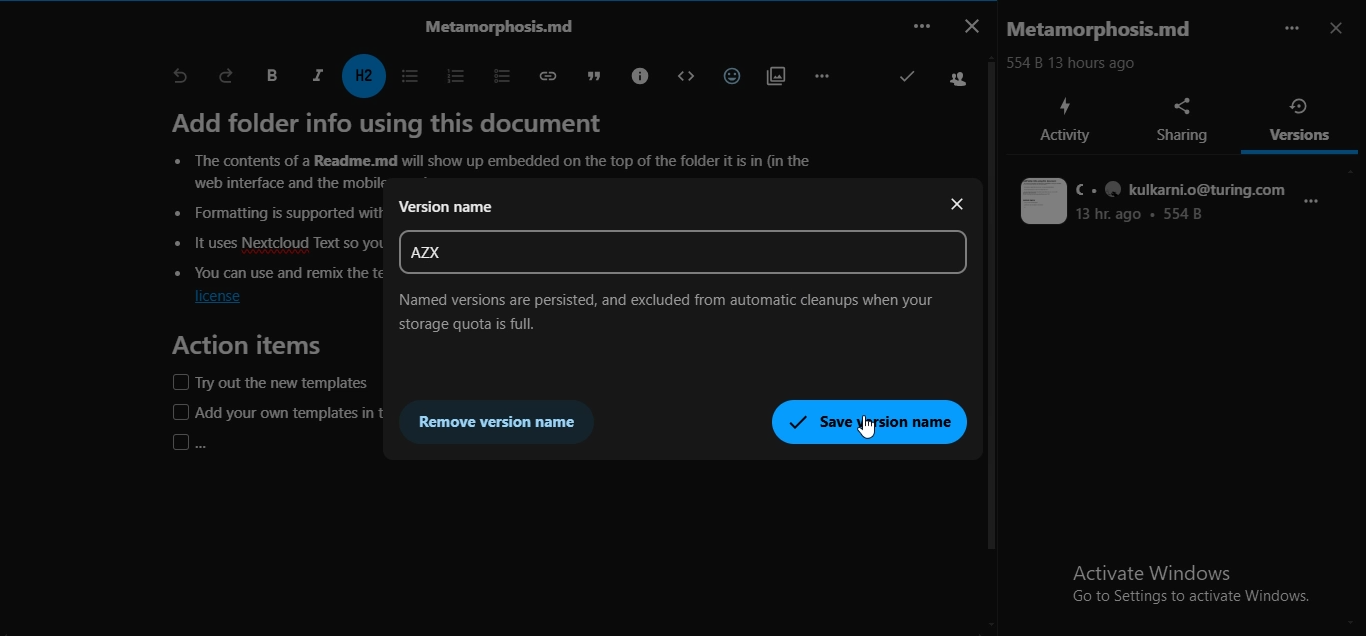 This screenshot has height=636, width=1366. I want to click on to do list, so click(494, 74).